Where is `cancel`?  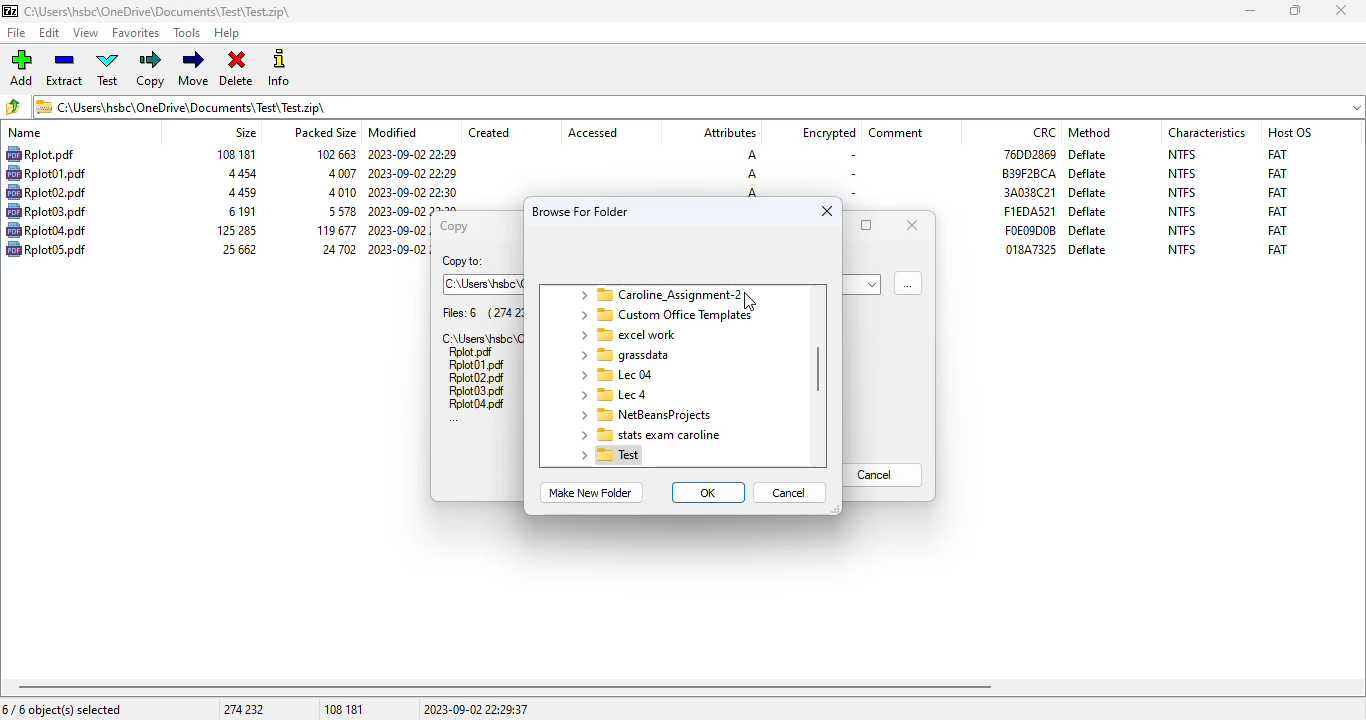
cancel is located at coordinates (883, 475).